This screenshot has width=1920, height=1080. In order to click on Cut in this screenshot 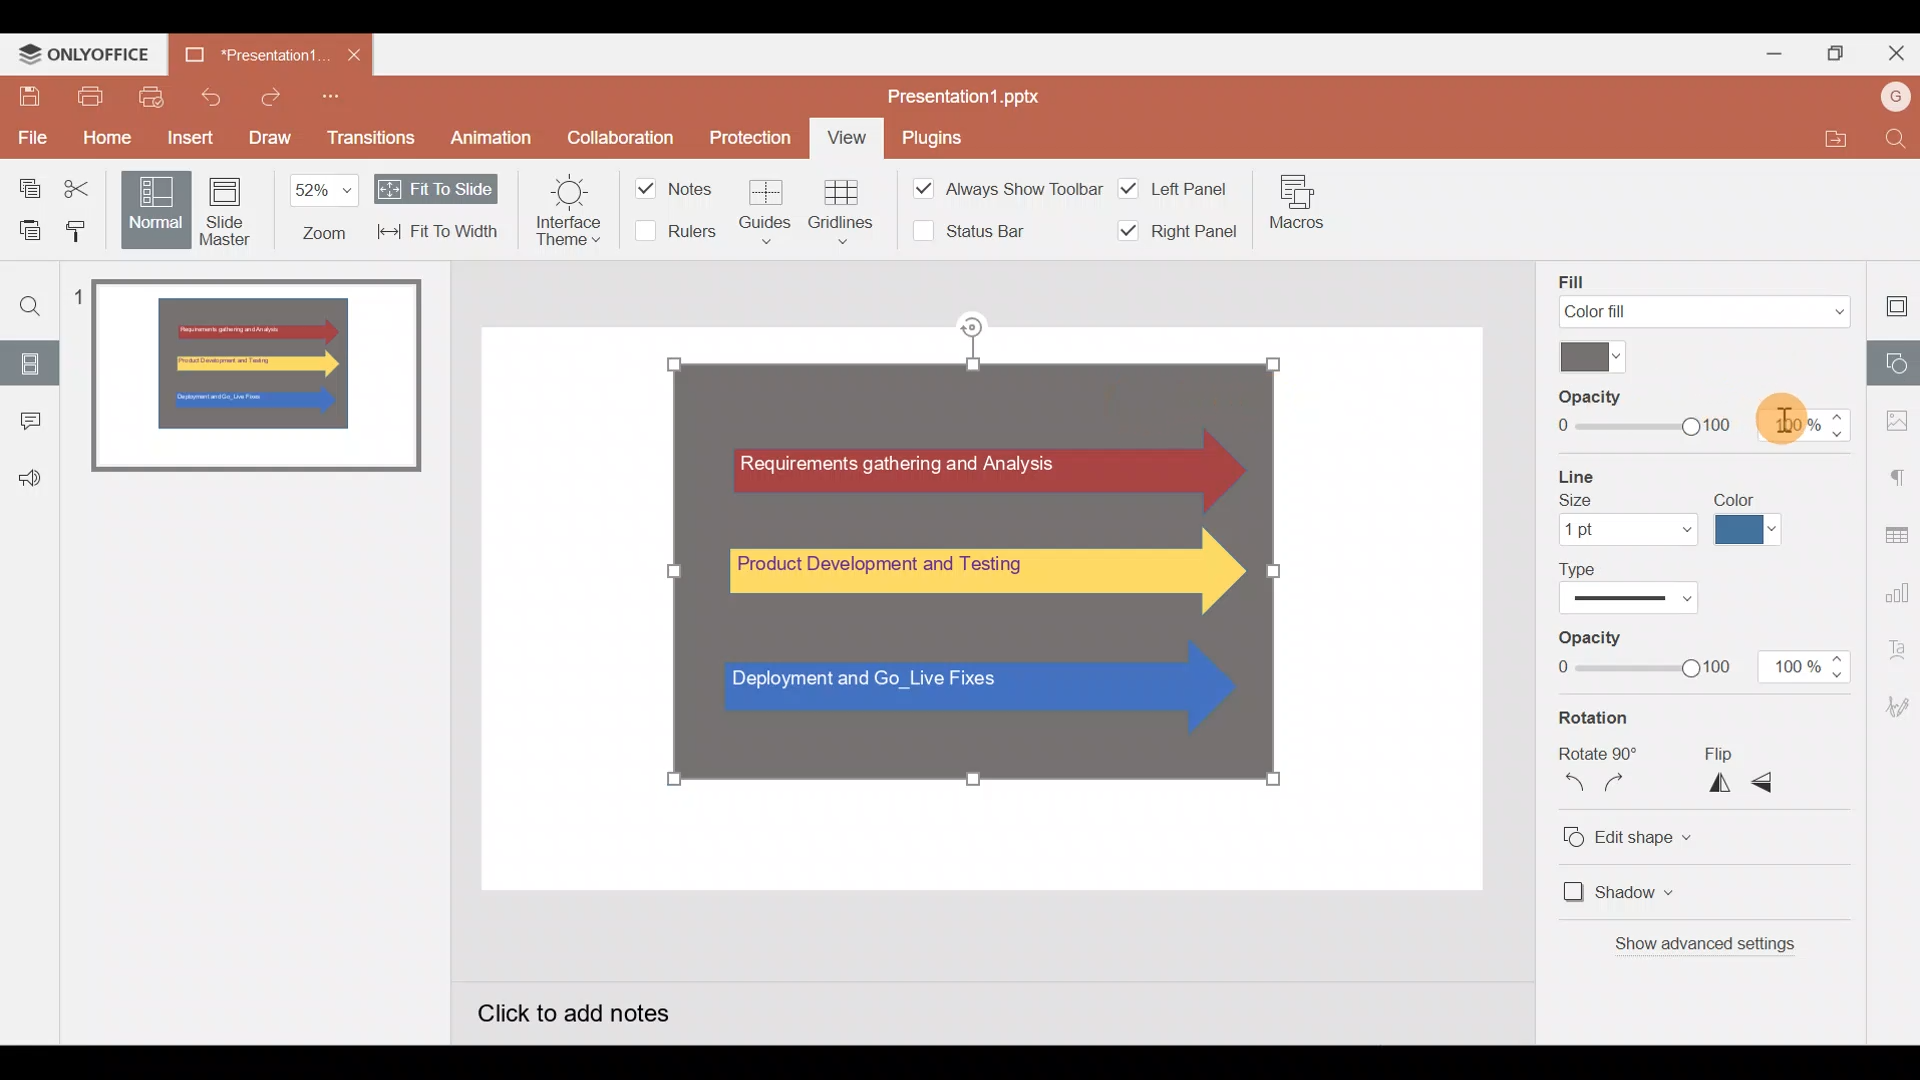, I will do `click(83, 186)`.